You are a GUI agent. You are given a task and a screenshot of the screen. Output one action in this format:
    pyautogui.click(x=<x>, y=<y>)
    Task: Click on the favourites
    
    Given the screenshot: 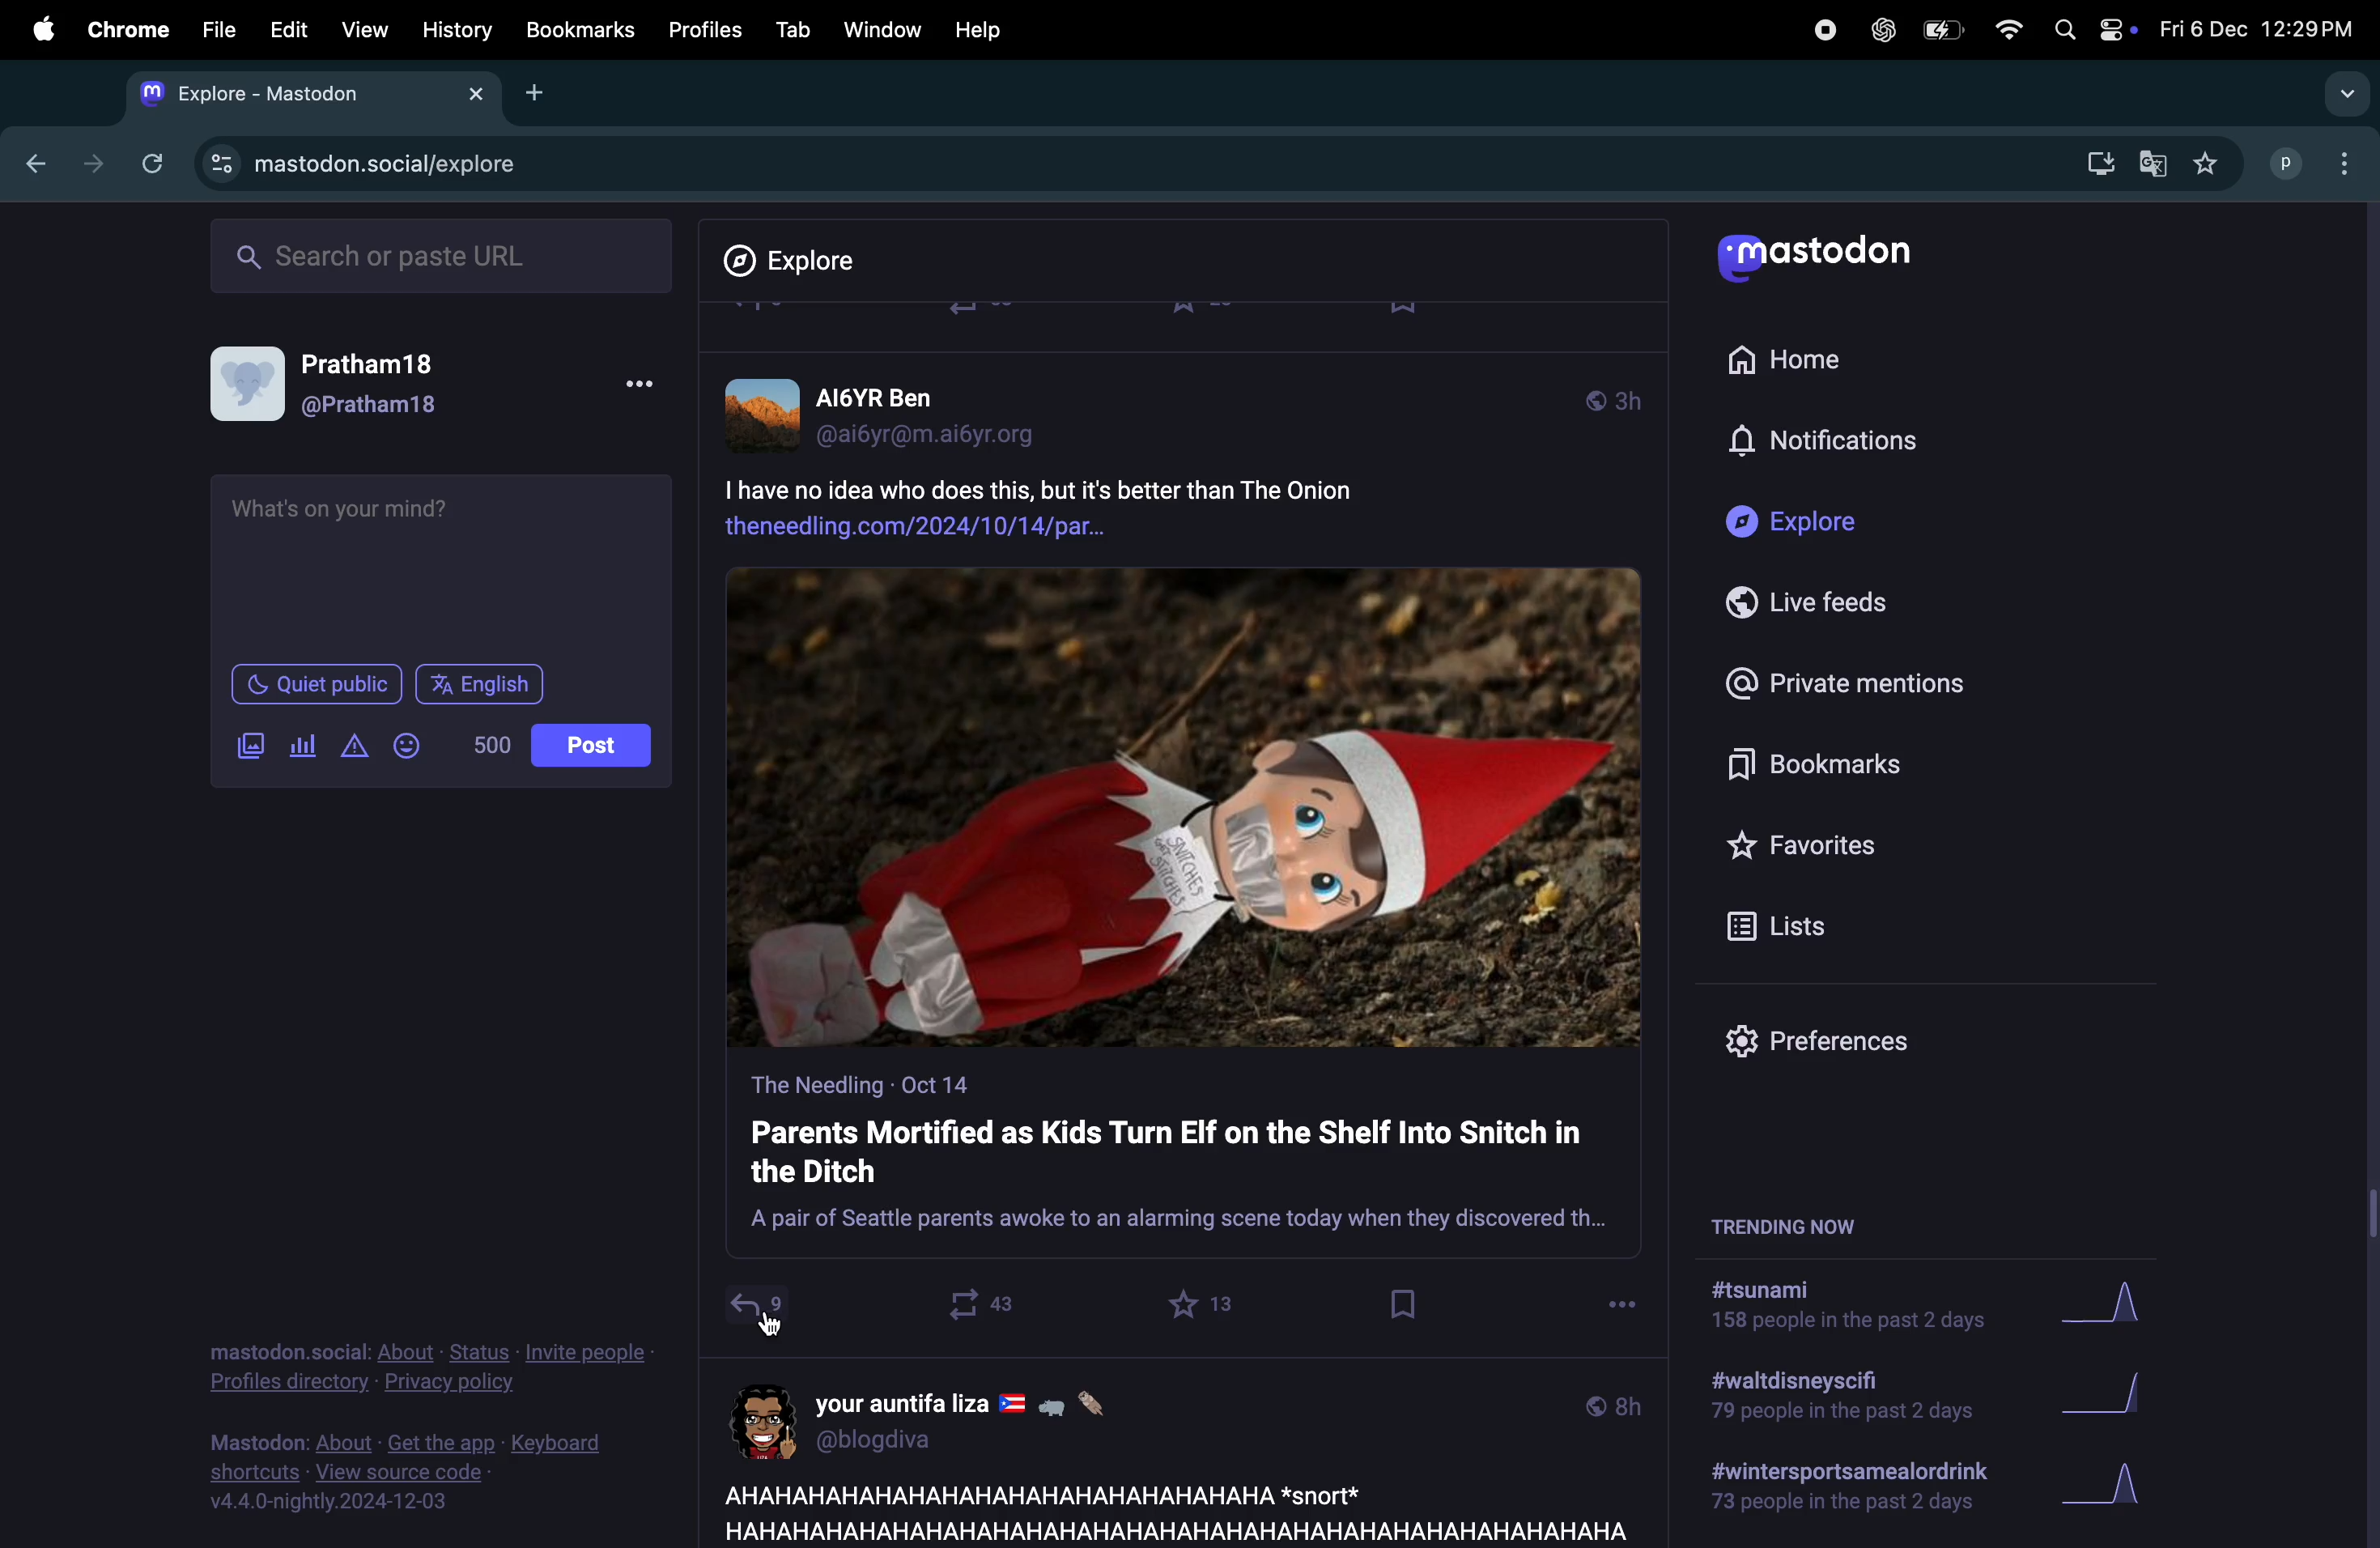 What is the action you would take?
    pyautogui.click(x=2205, y=165)
    